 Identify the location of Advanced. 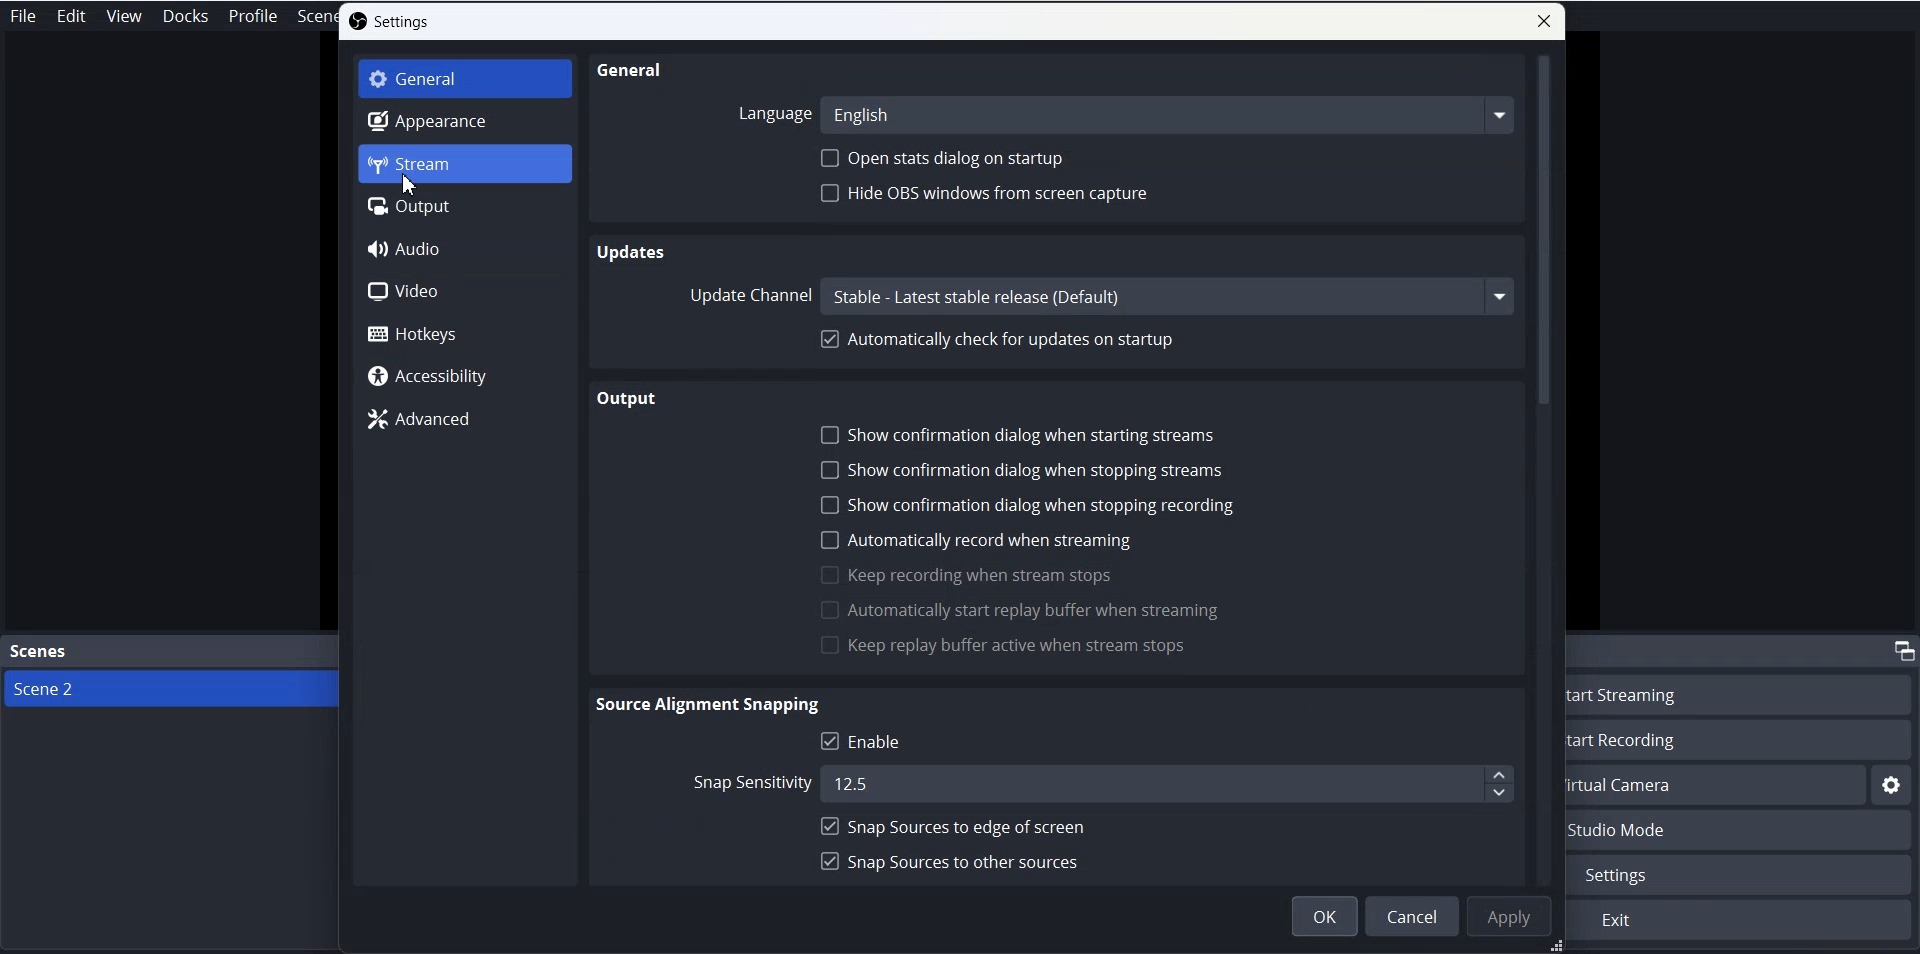
(462, 418).